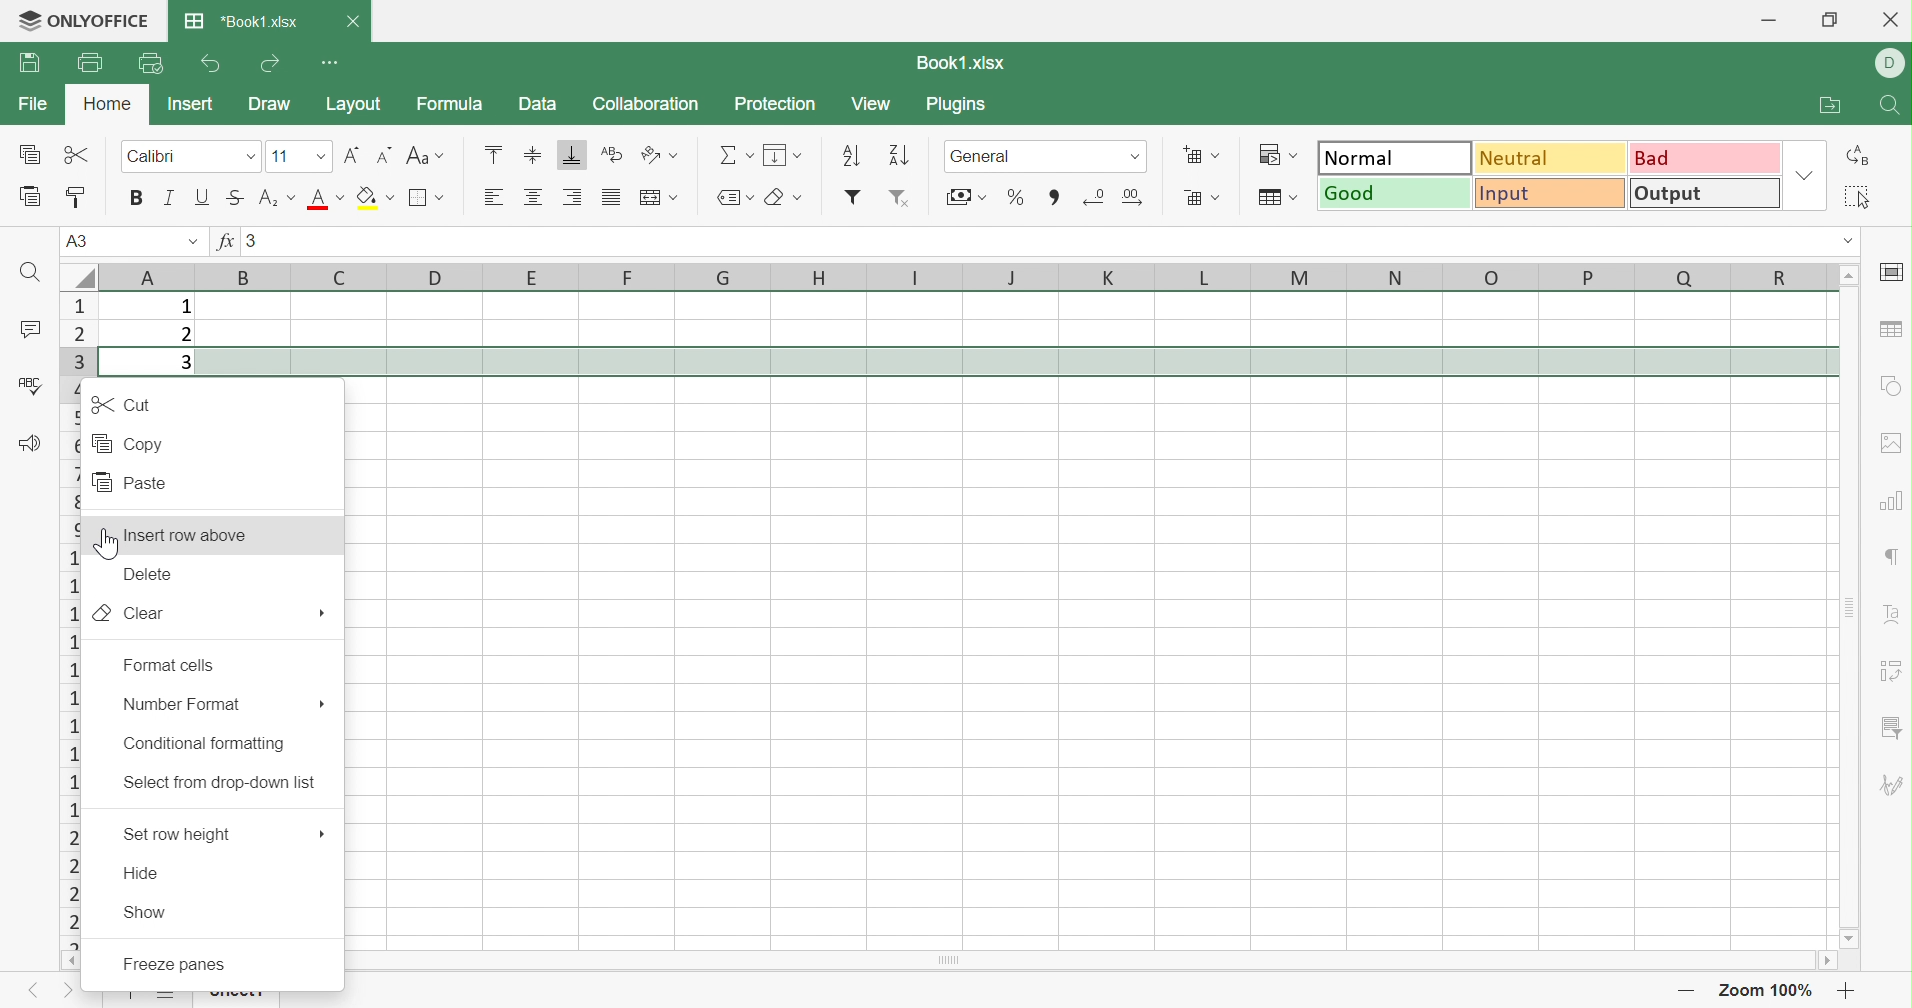 The width and height of the screenshot is (1912, 1008). What do you see at coordinates (355, 103) in the screenshot?
I see `Layout` at bounding box center [355, 103].